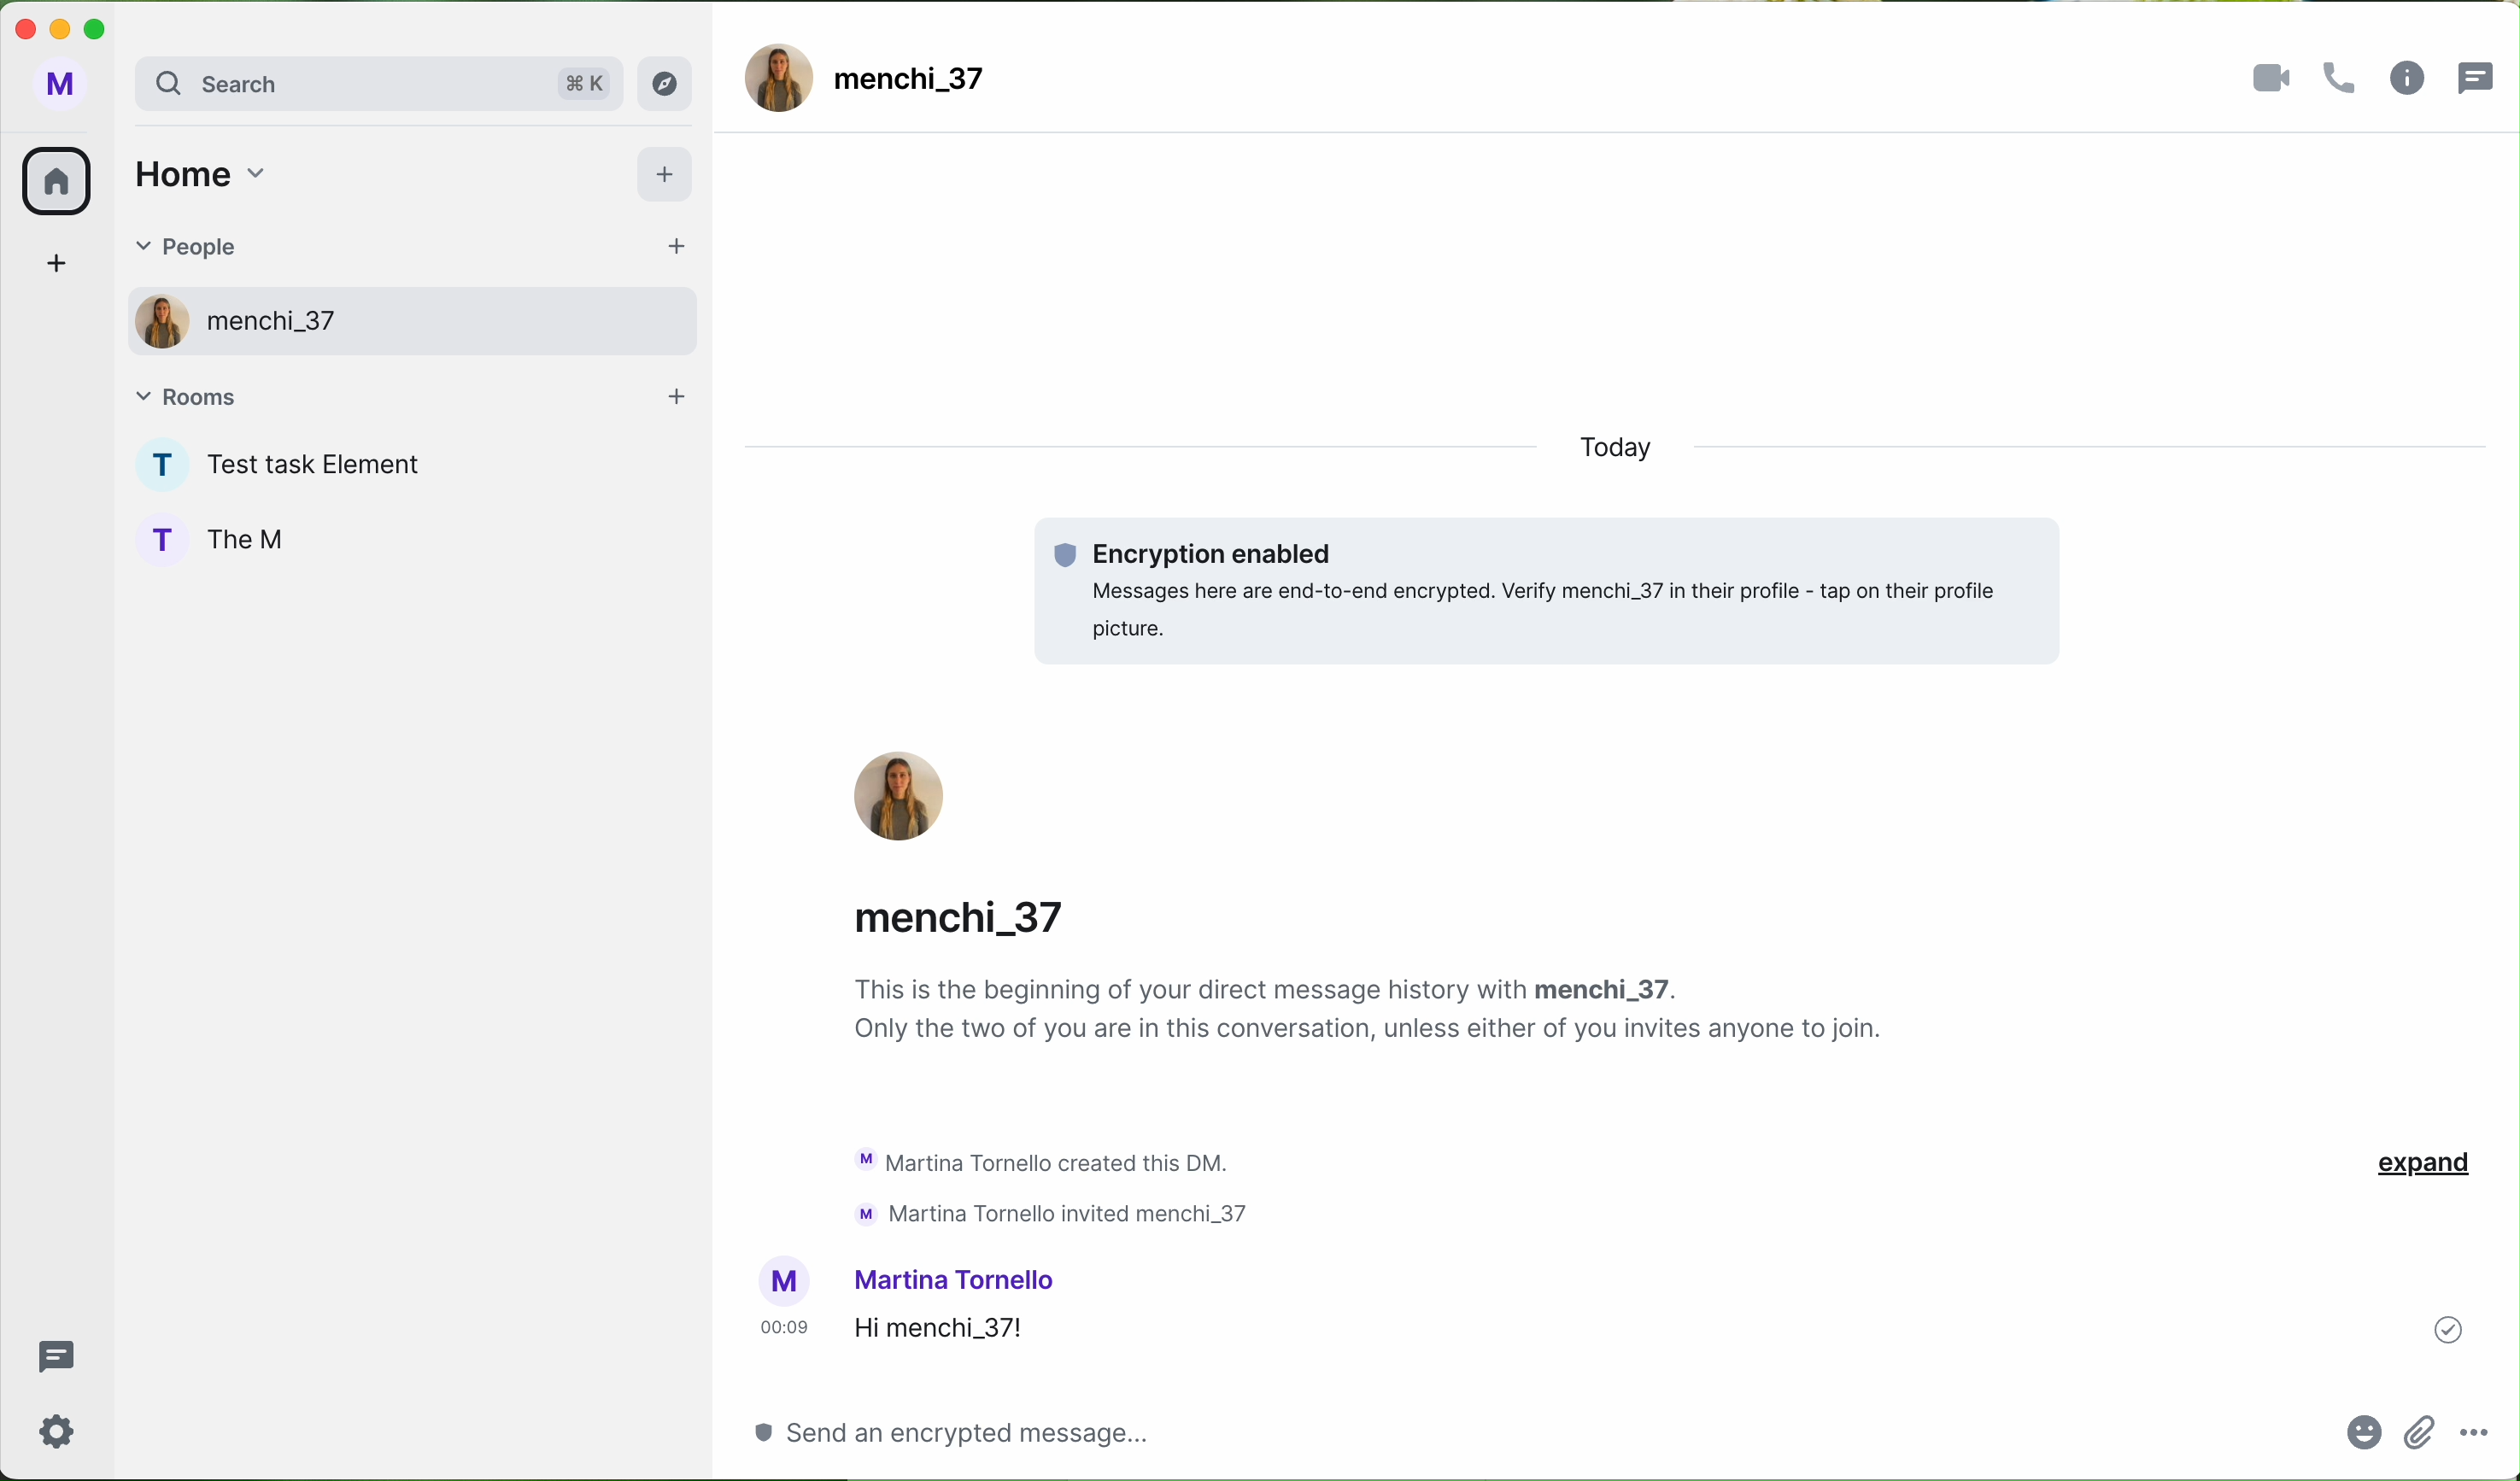  Describe the element at coordinates (64, 32) in the screenshot. I see `minimize` at that location.